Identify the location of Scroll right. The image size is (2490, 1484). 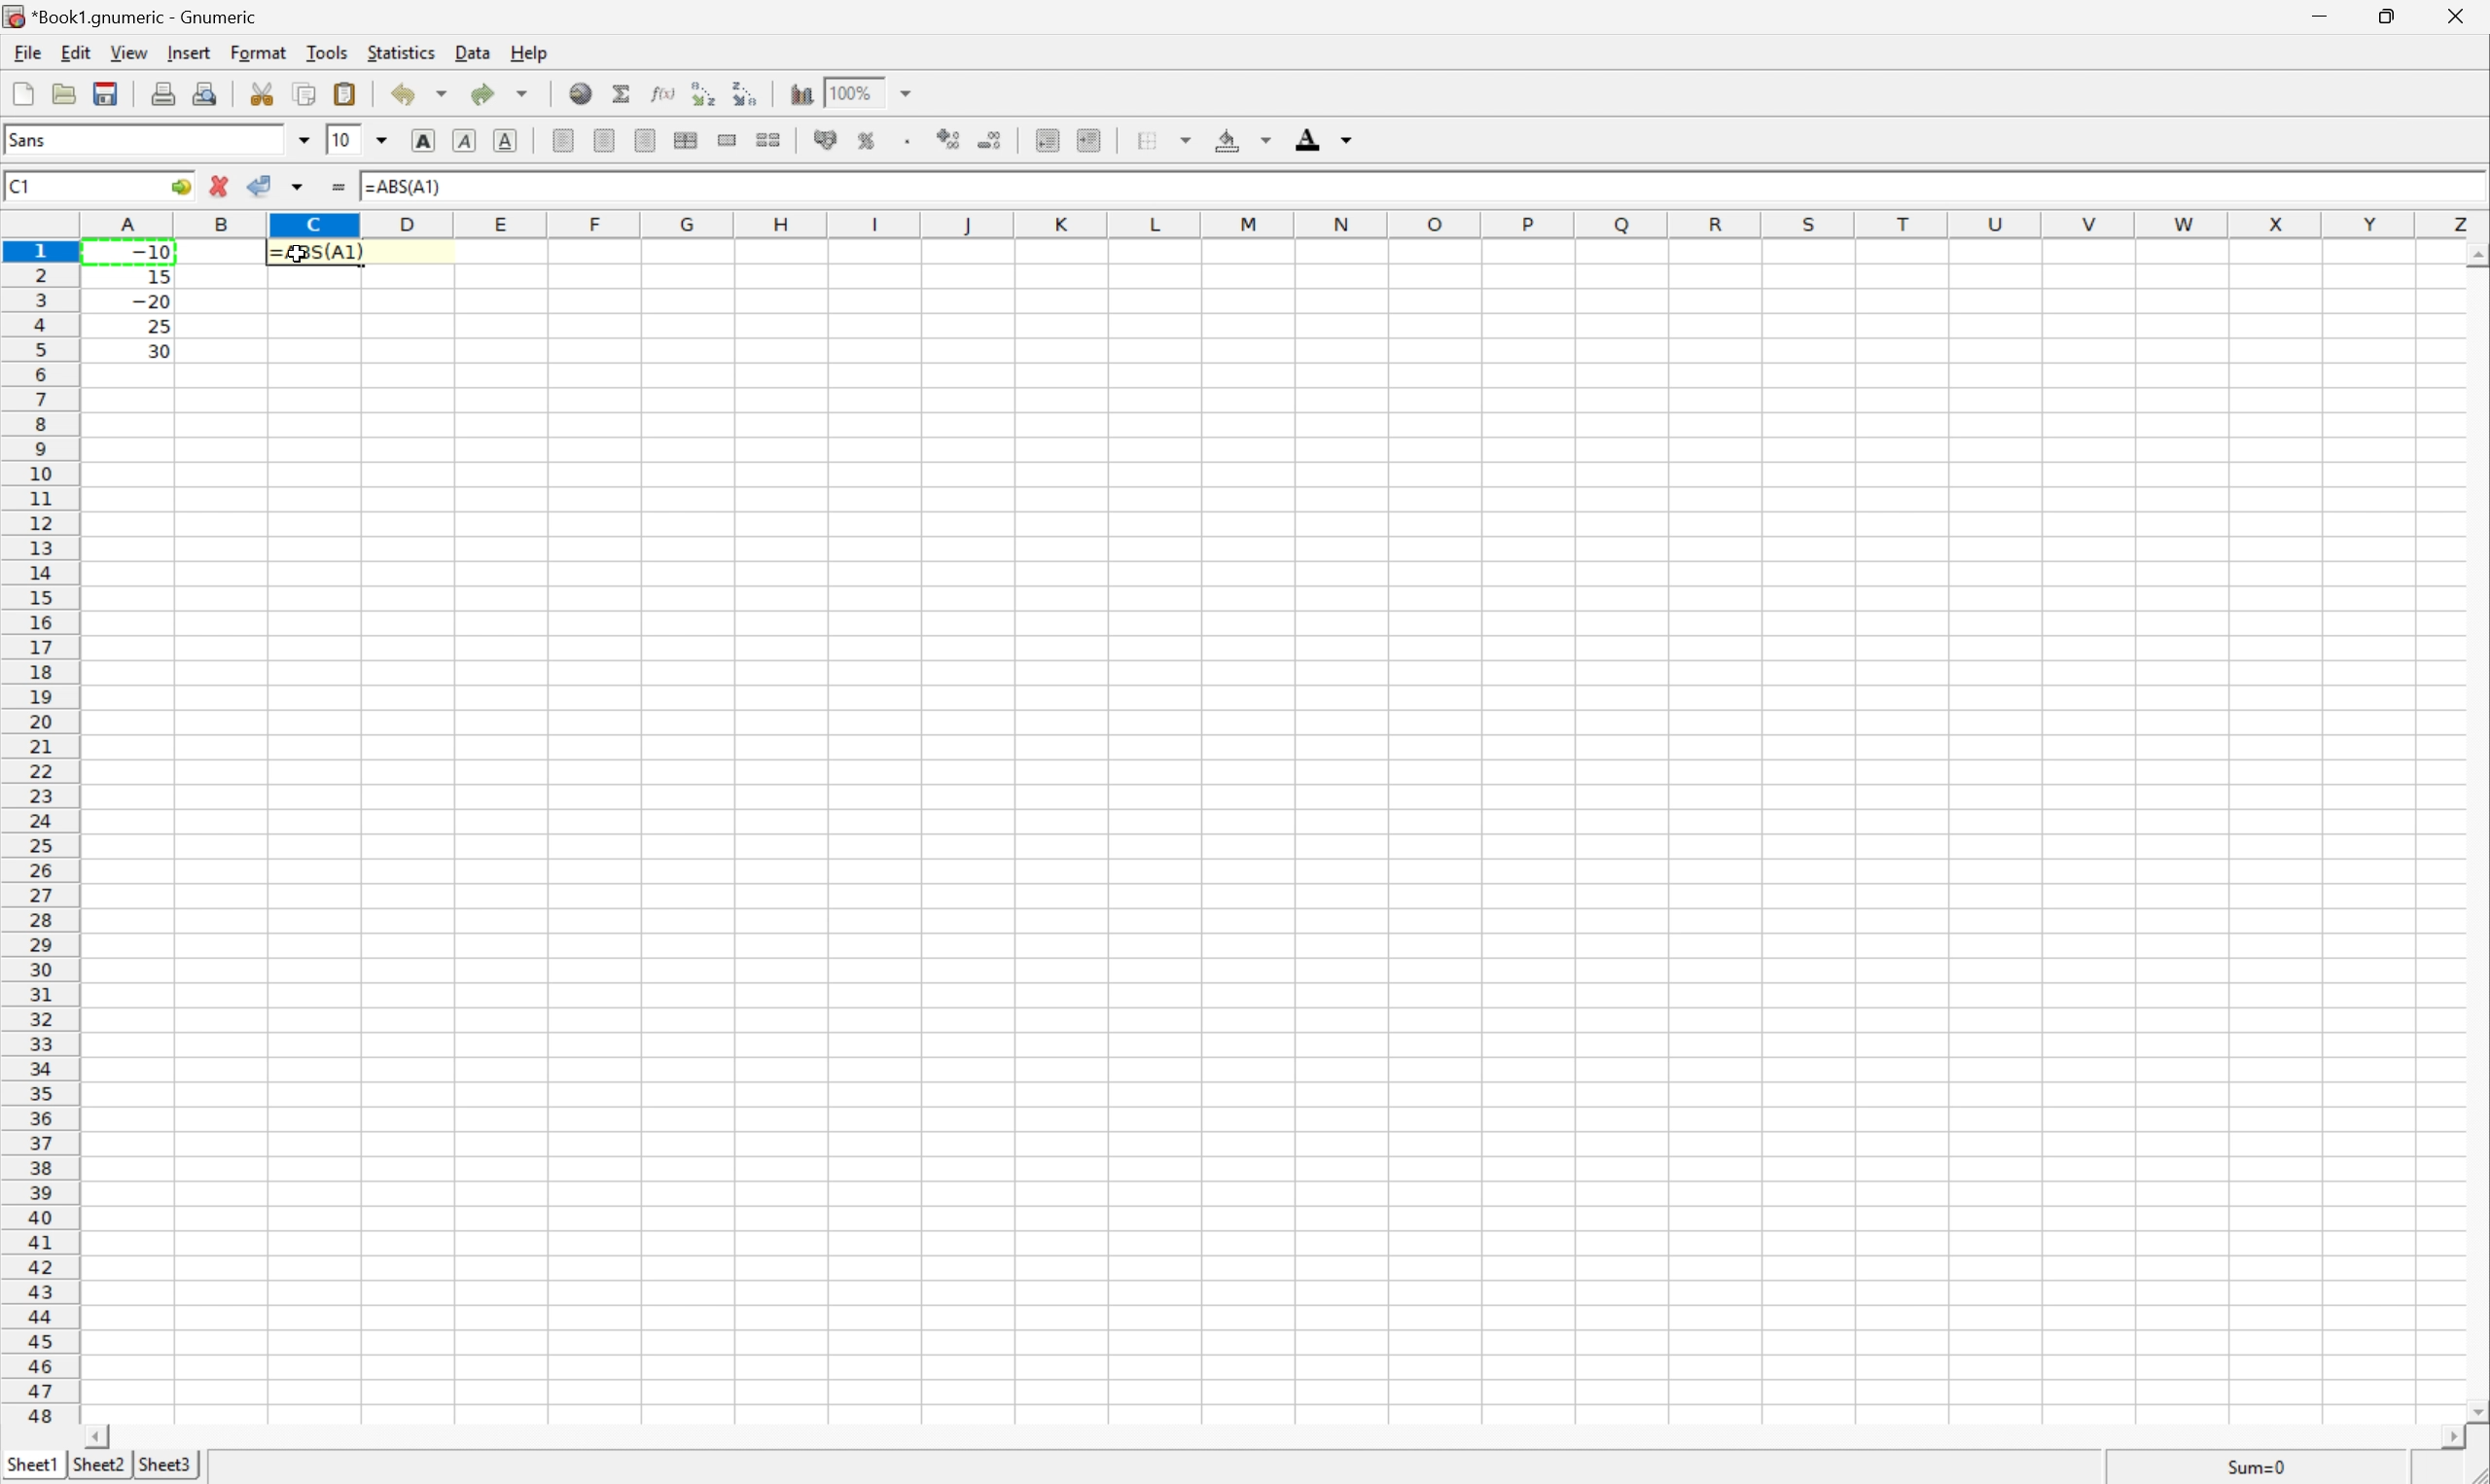
(2442, 1438).